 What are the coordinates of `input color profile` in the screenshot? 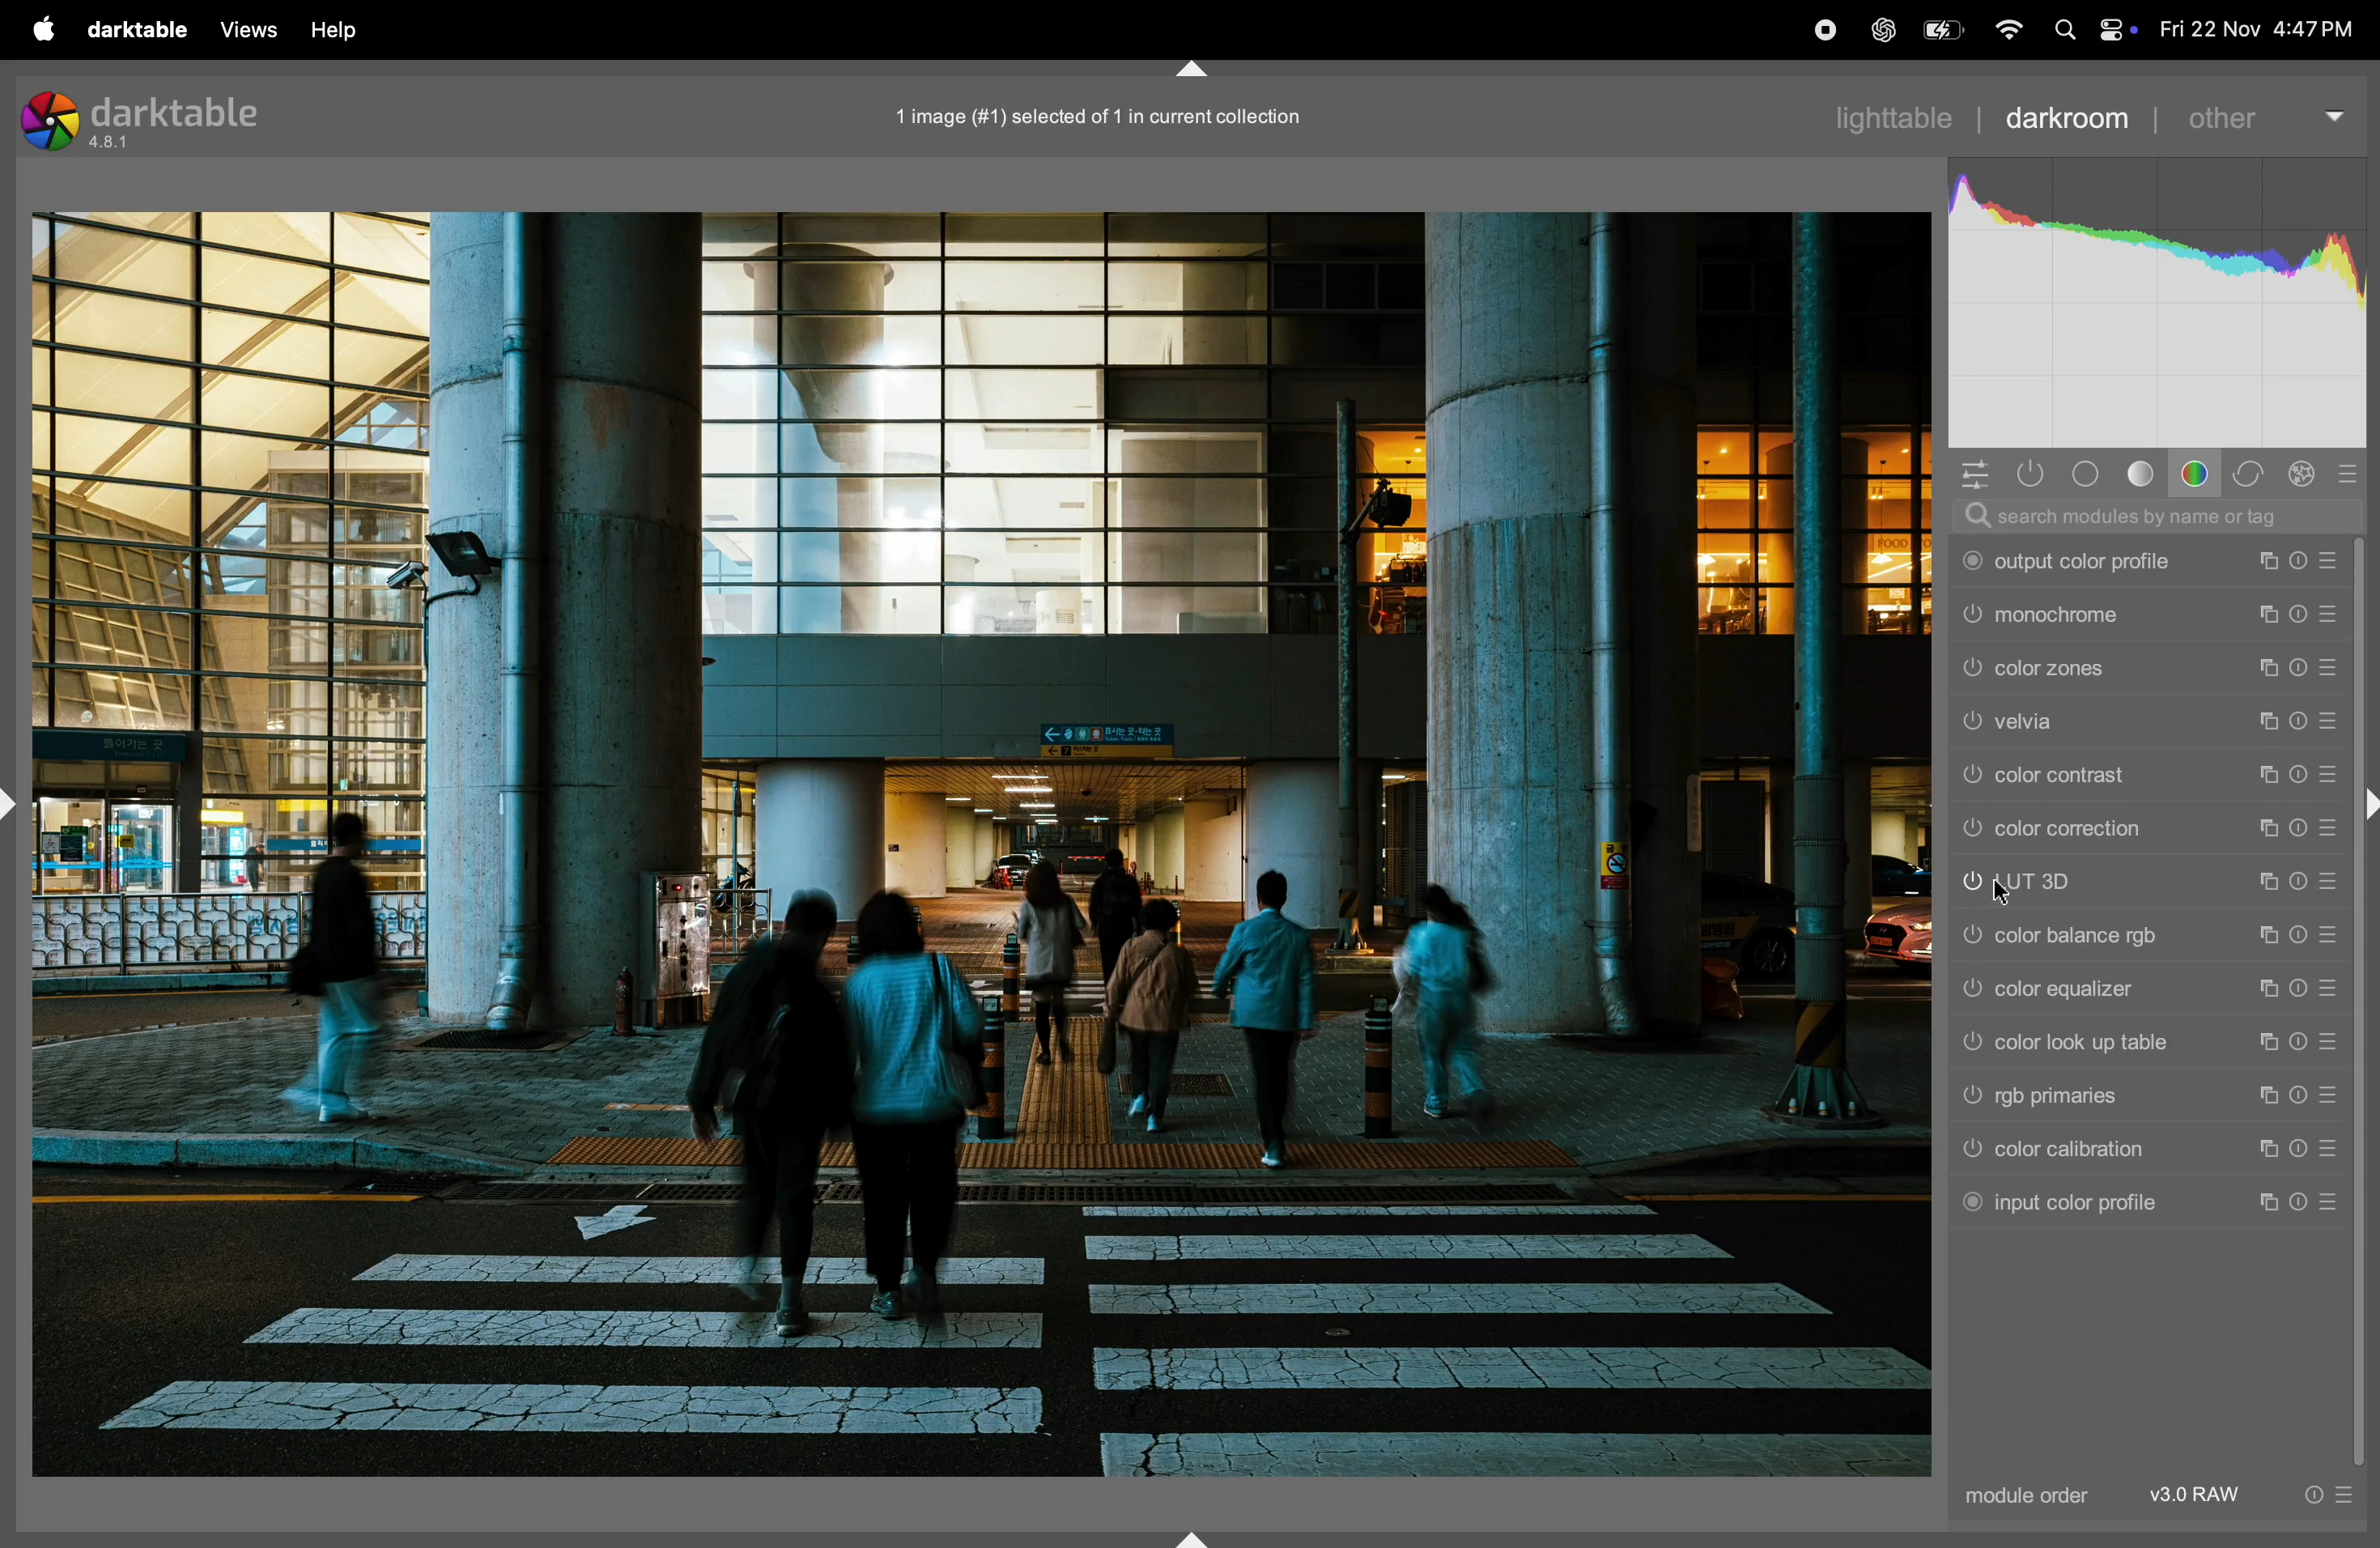 It's located at (2111, 1204).